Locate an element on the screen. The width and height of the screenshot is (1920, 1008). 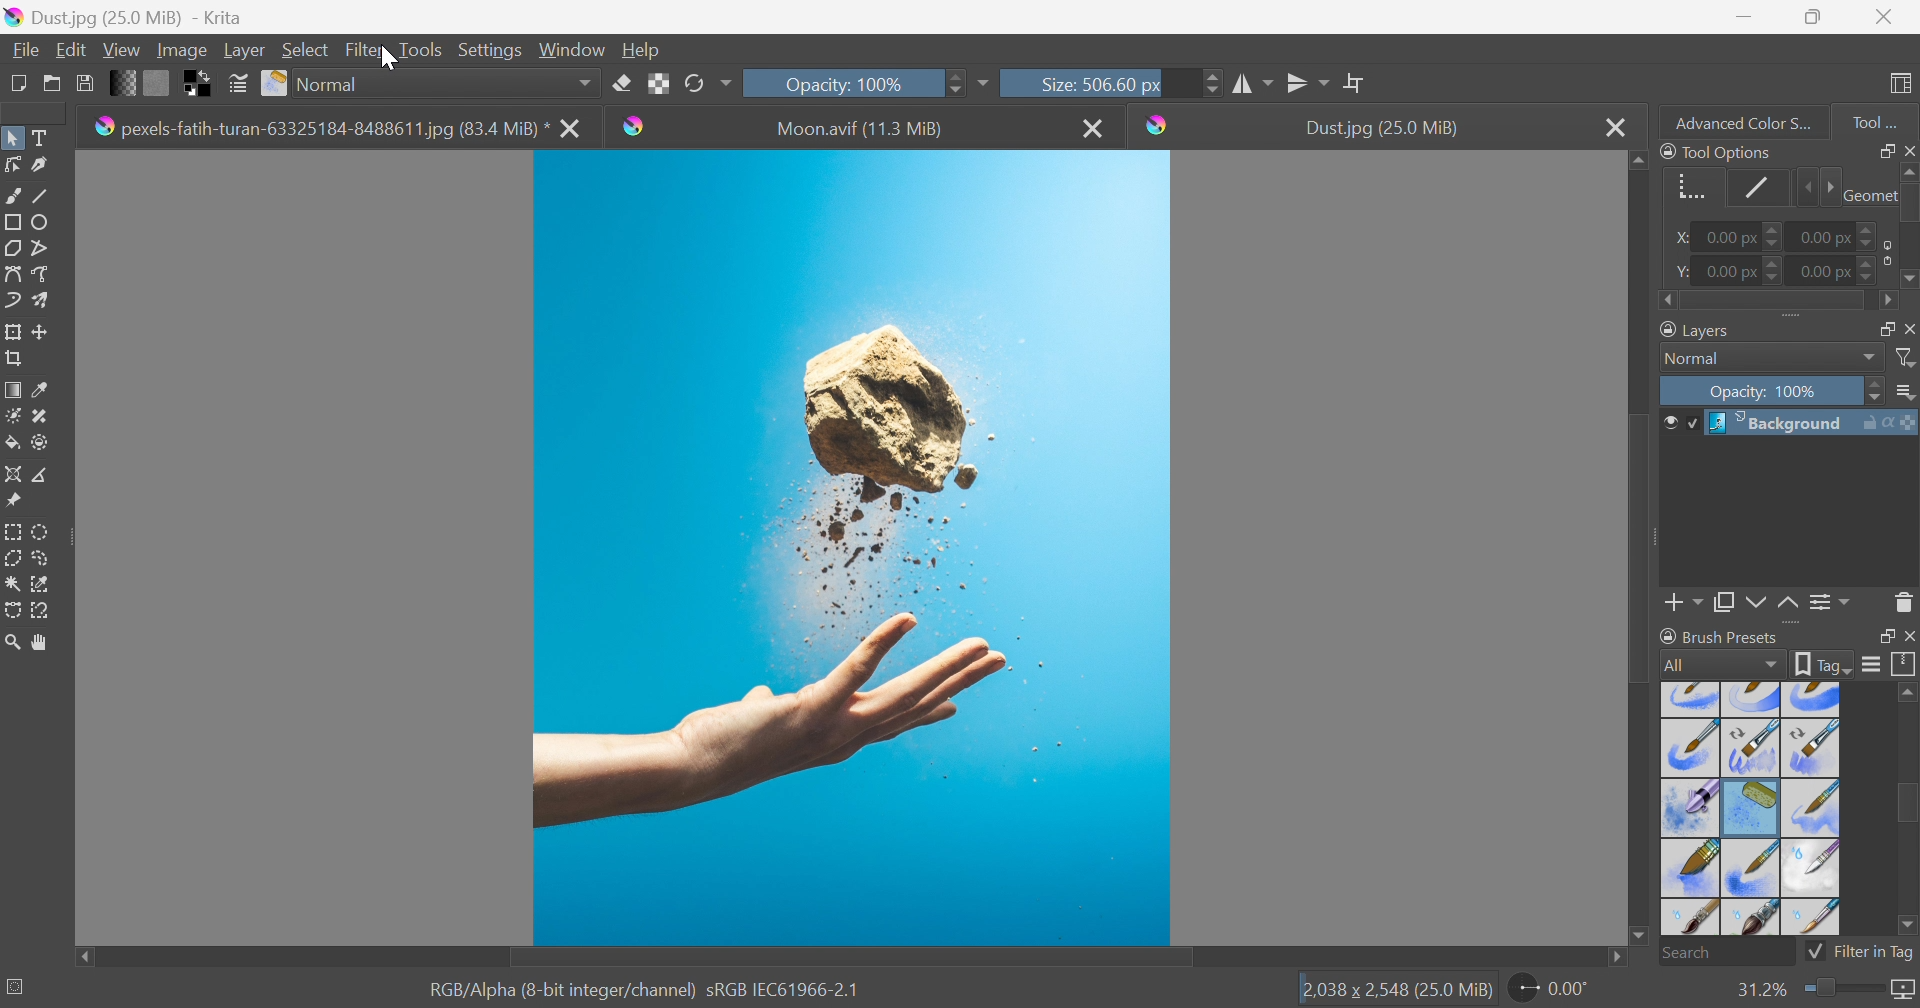
Slider is located at coordinates (1776, 302).